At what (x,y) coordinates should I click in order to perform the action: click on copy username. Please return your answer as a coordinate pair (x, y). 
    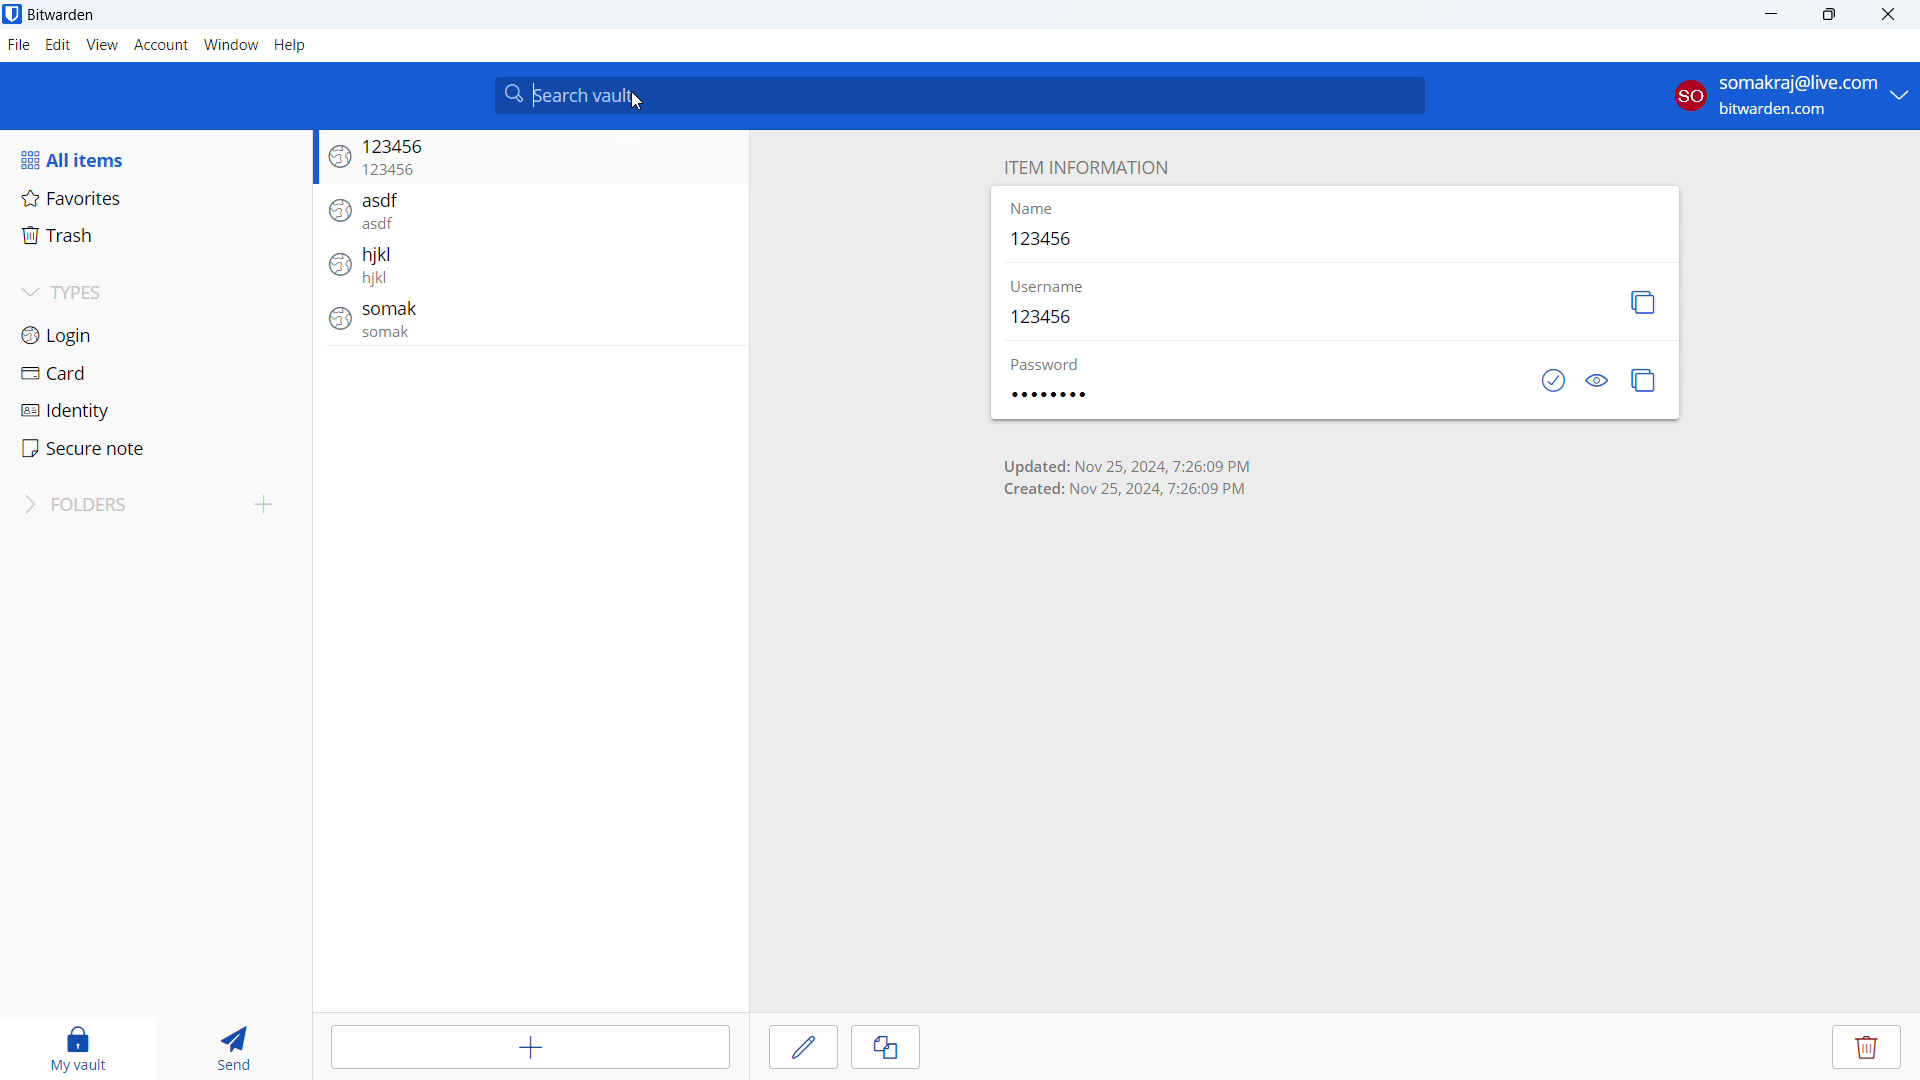
    Looking at the image, I should click on (1642, 303).